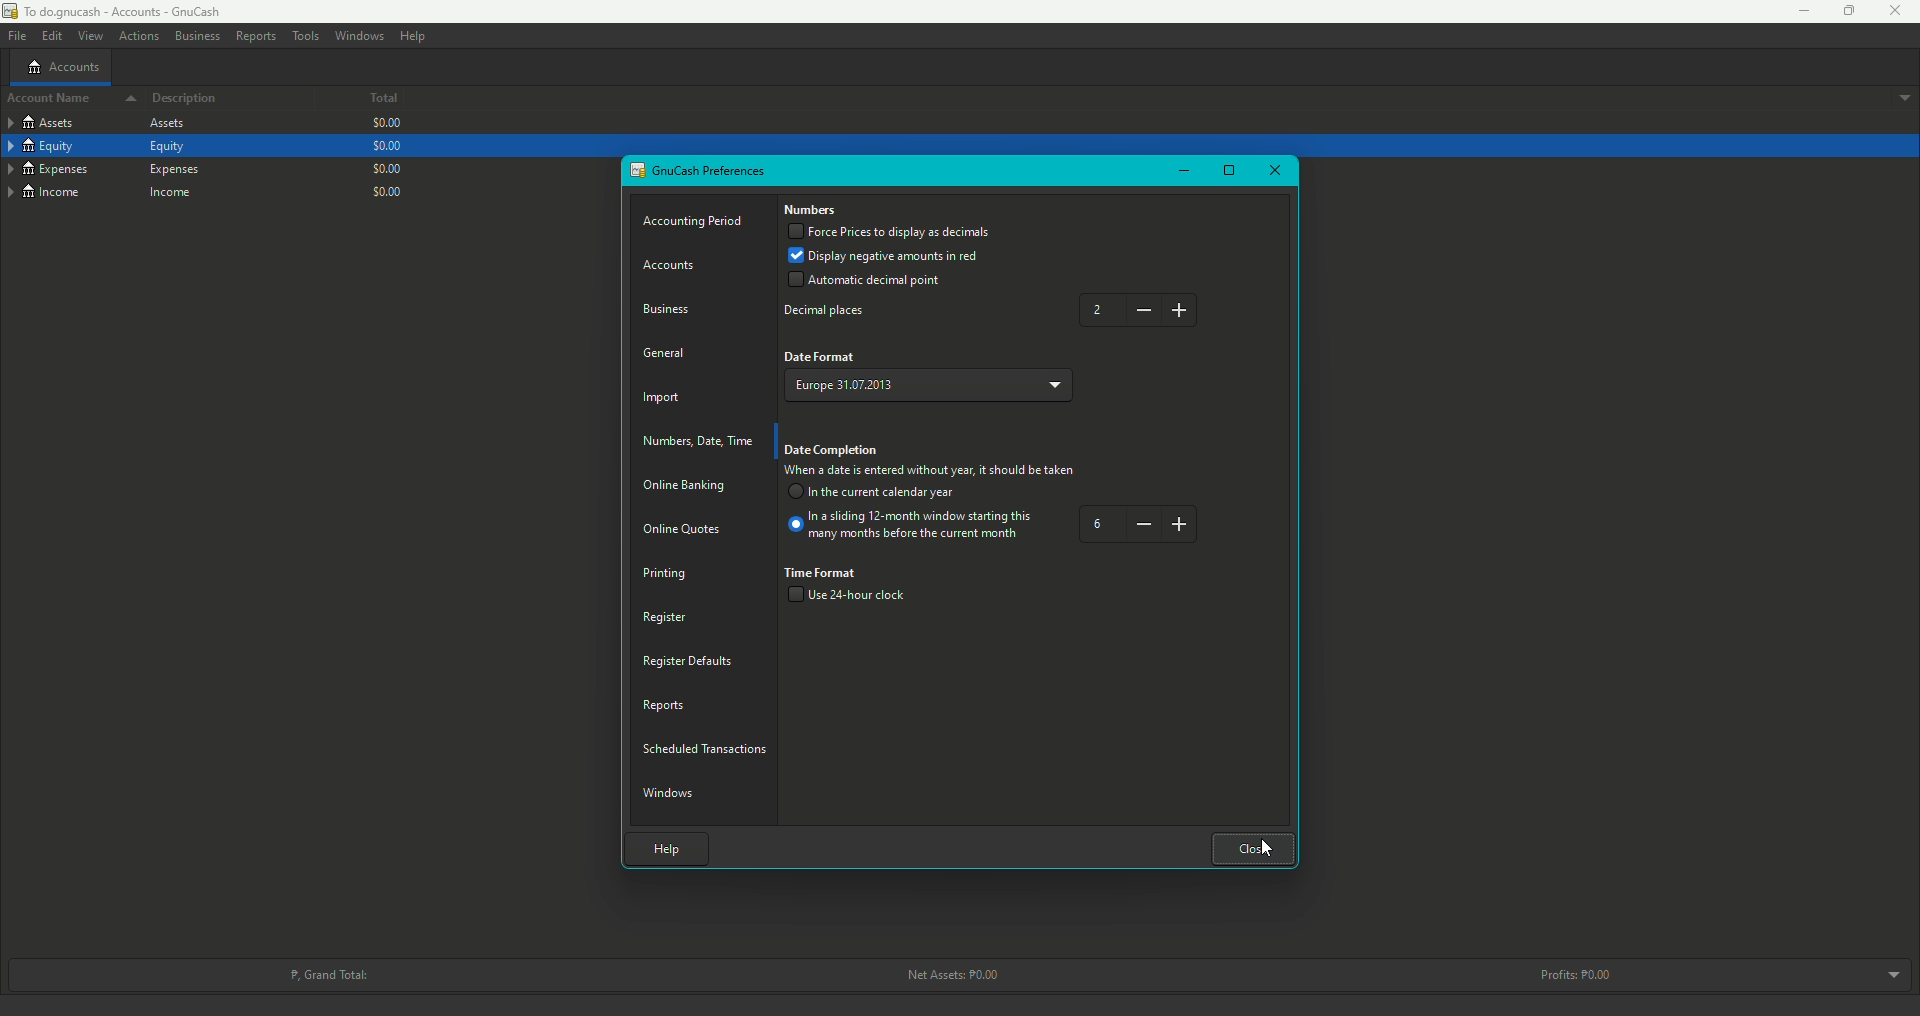  What do you see at coordinates (865, 282) in the screenshot?
I see `Automatic decimal points` at bounding box center [865, 282].